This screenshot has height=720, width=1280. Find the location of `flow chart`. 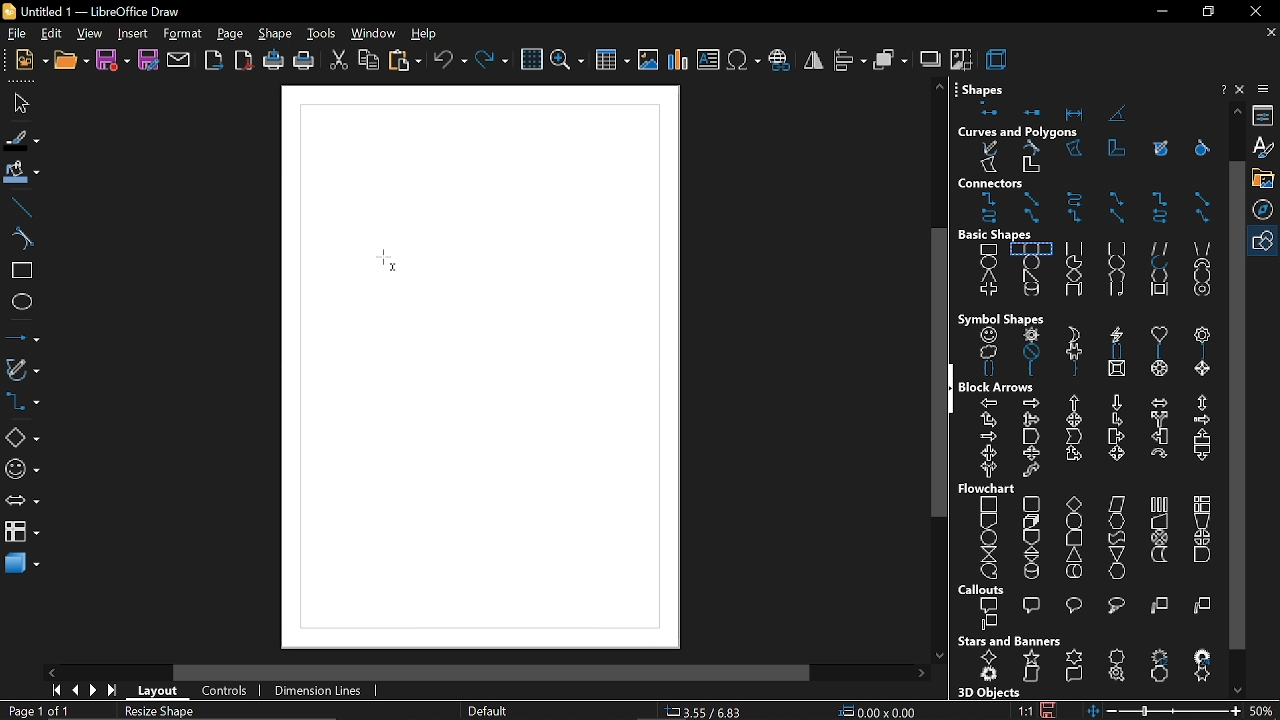

flow chart is located at coordinates (990, 489).